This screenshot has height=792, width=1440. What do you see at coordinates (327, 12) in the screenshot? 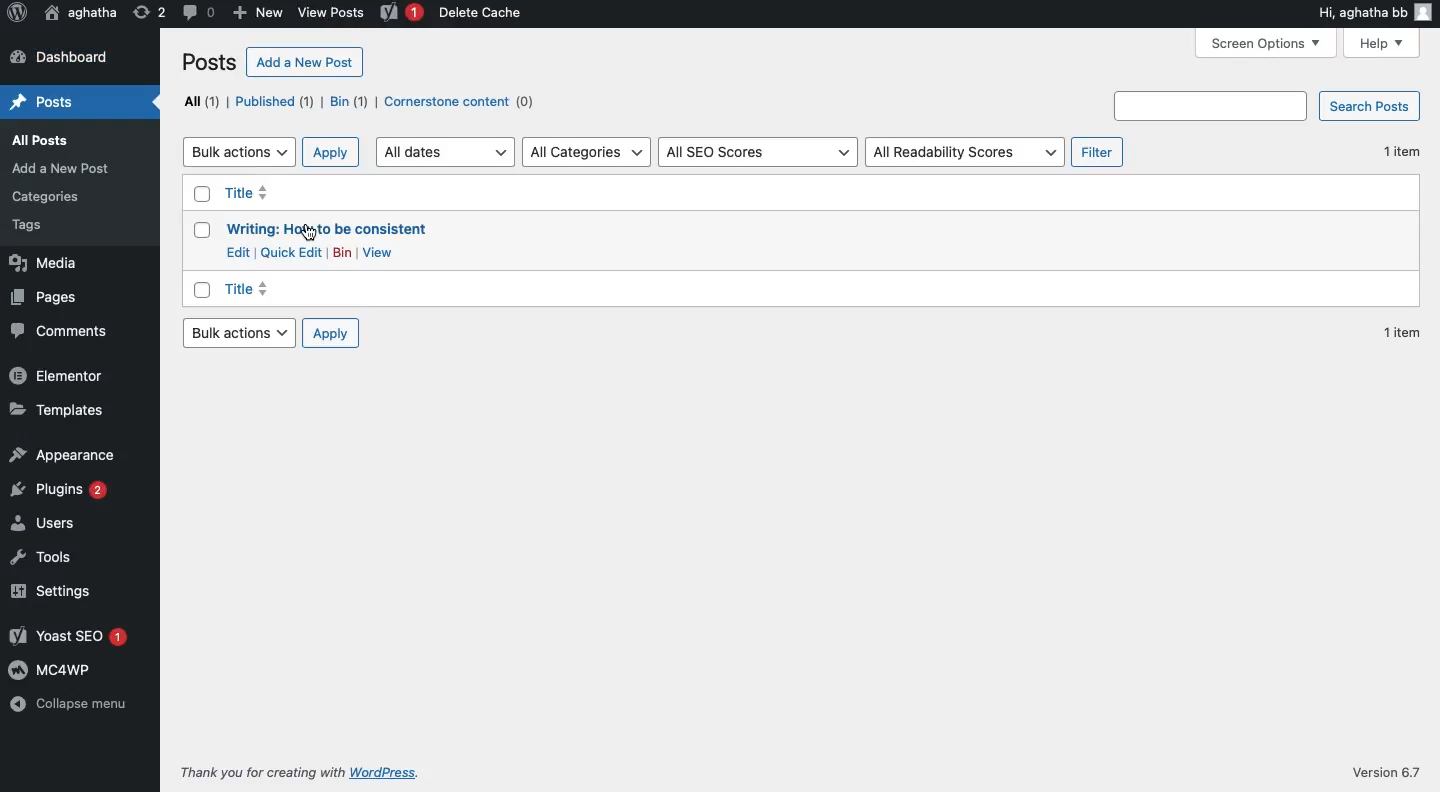
I see `View Posts` at bounding box center [327, 12].